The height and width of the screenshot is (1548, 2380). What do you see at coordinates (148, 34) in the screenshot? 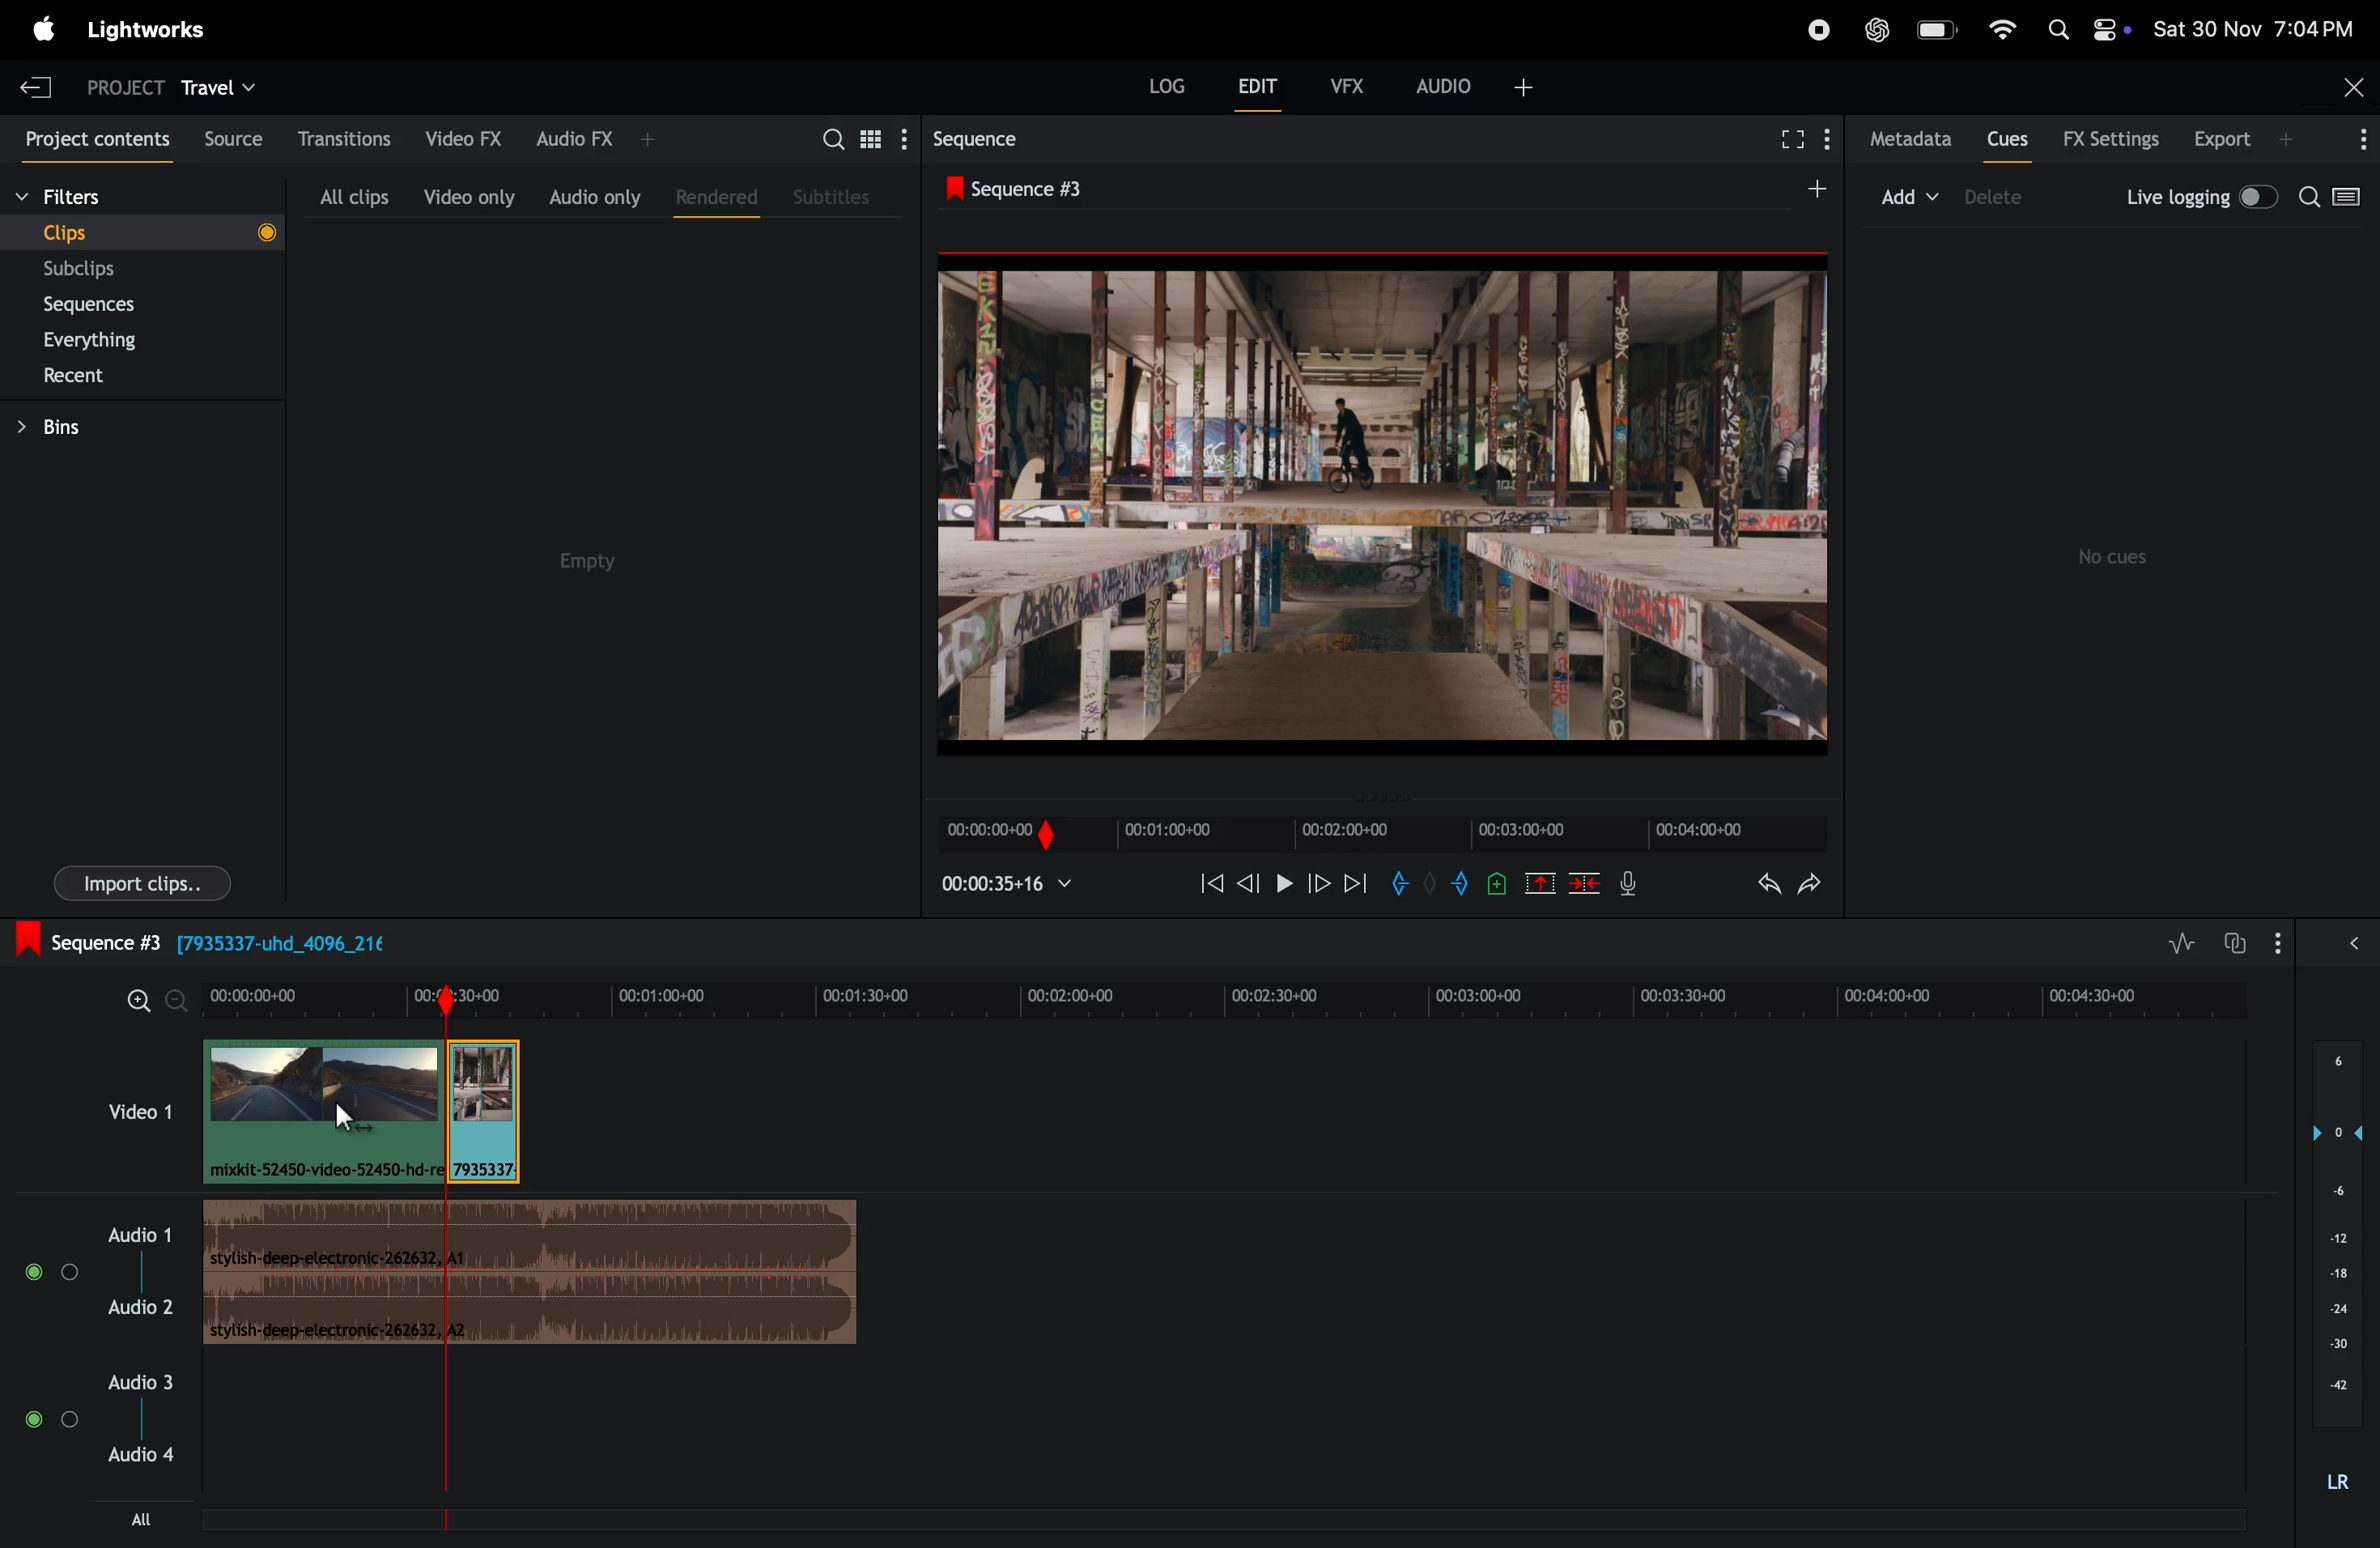
I see `light works` at bounding box center [148, 34].